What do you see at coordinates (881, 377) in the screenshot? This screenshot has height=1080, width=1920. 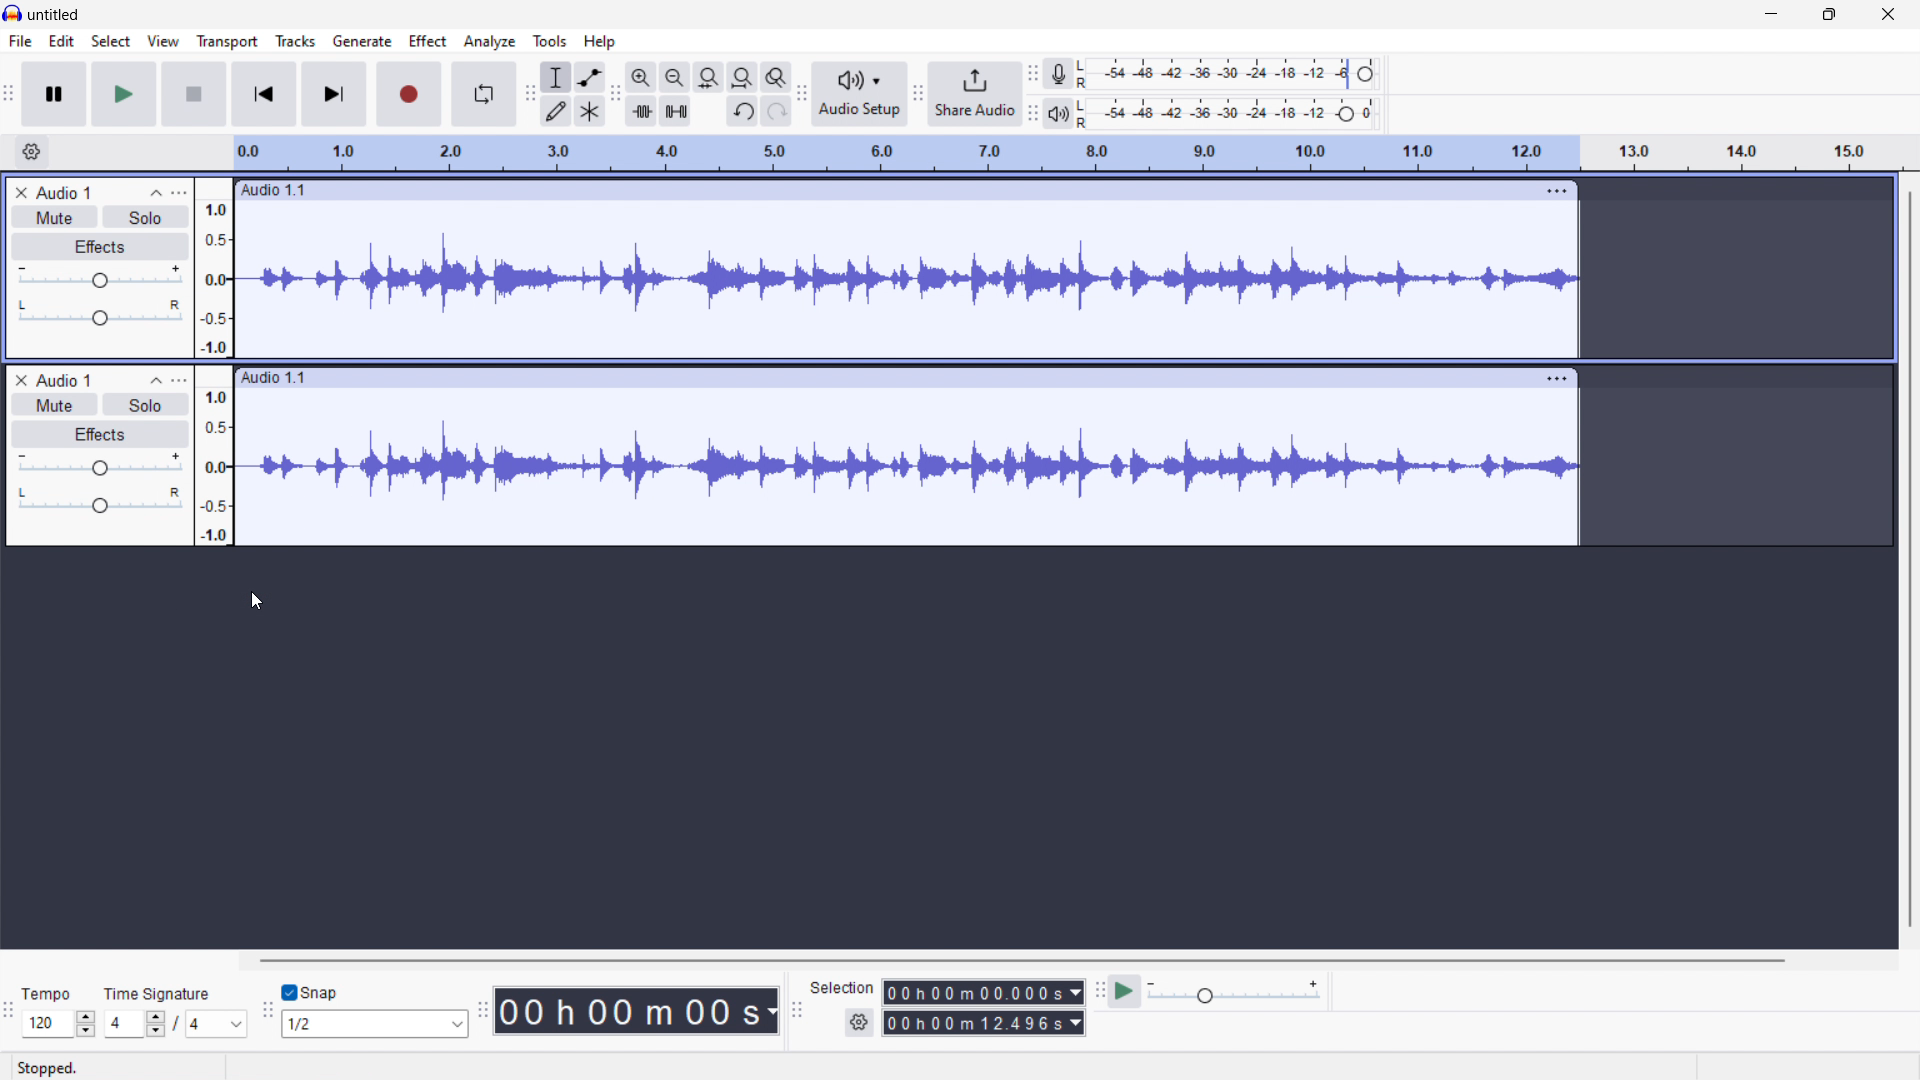 I see `Audio 1.1` at bounding box center [881, 377].